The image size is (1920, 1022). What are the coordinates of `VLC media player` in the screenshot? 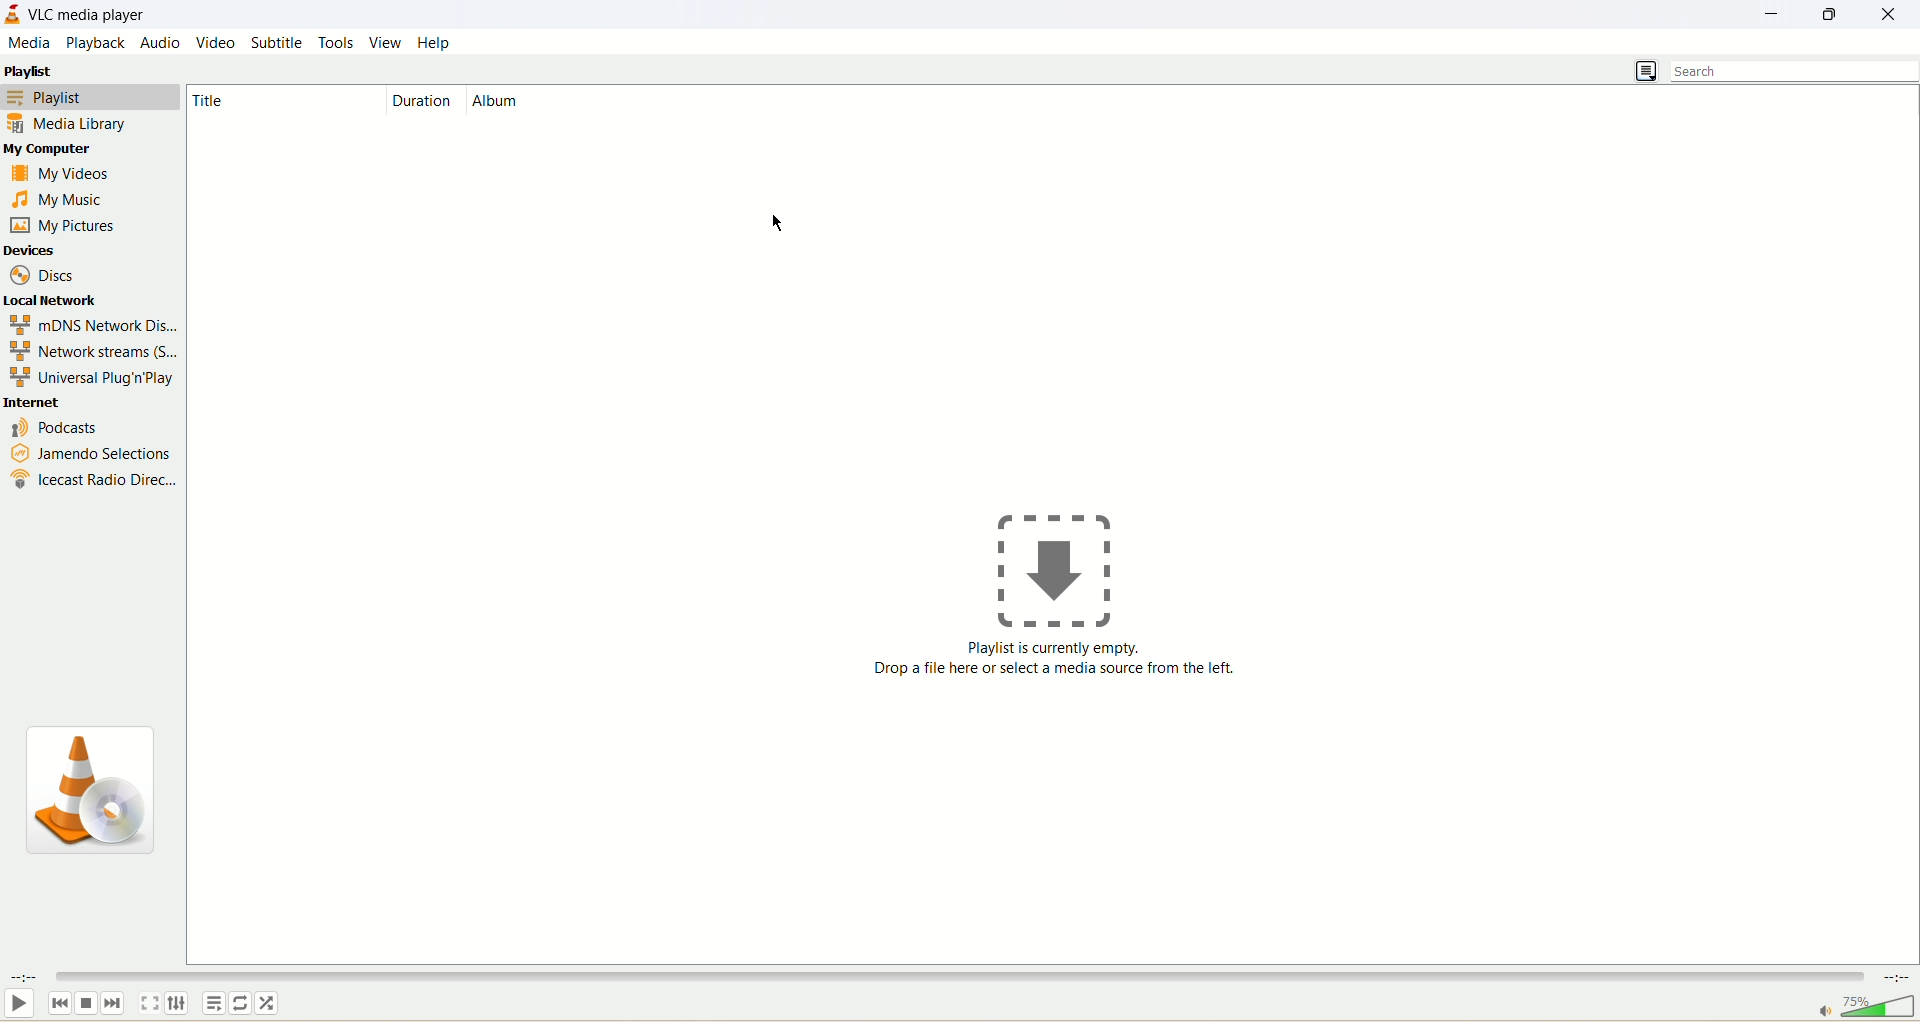 It's located at (85, 14).